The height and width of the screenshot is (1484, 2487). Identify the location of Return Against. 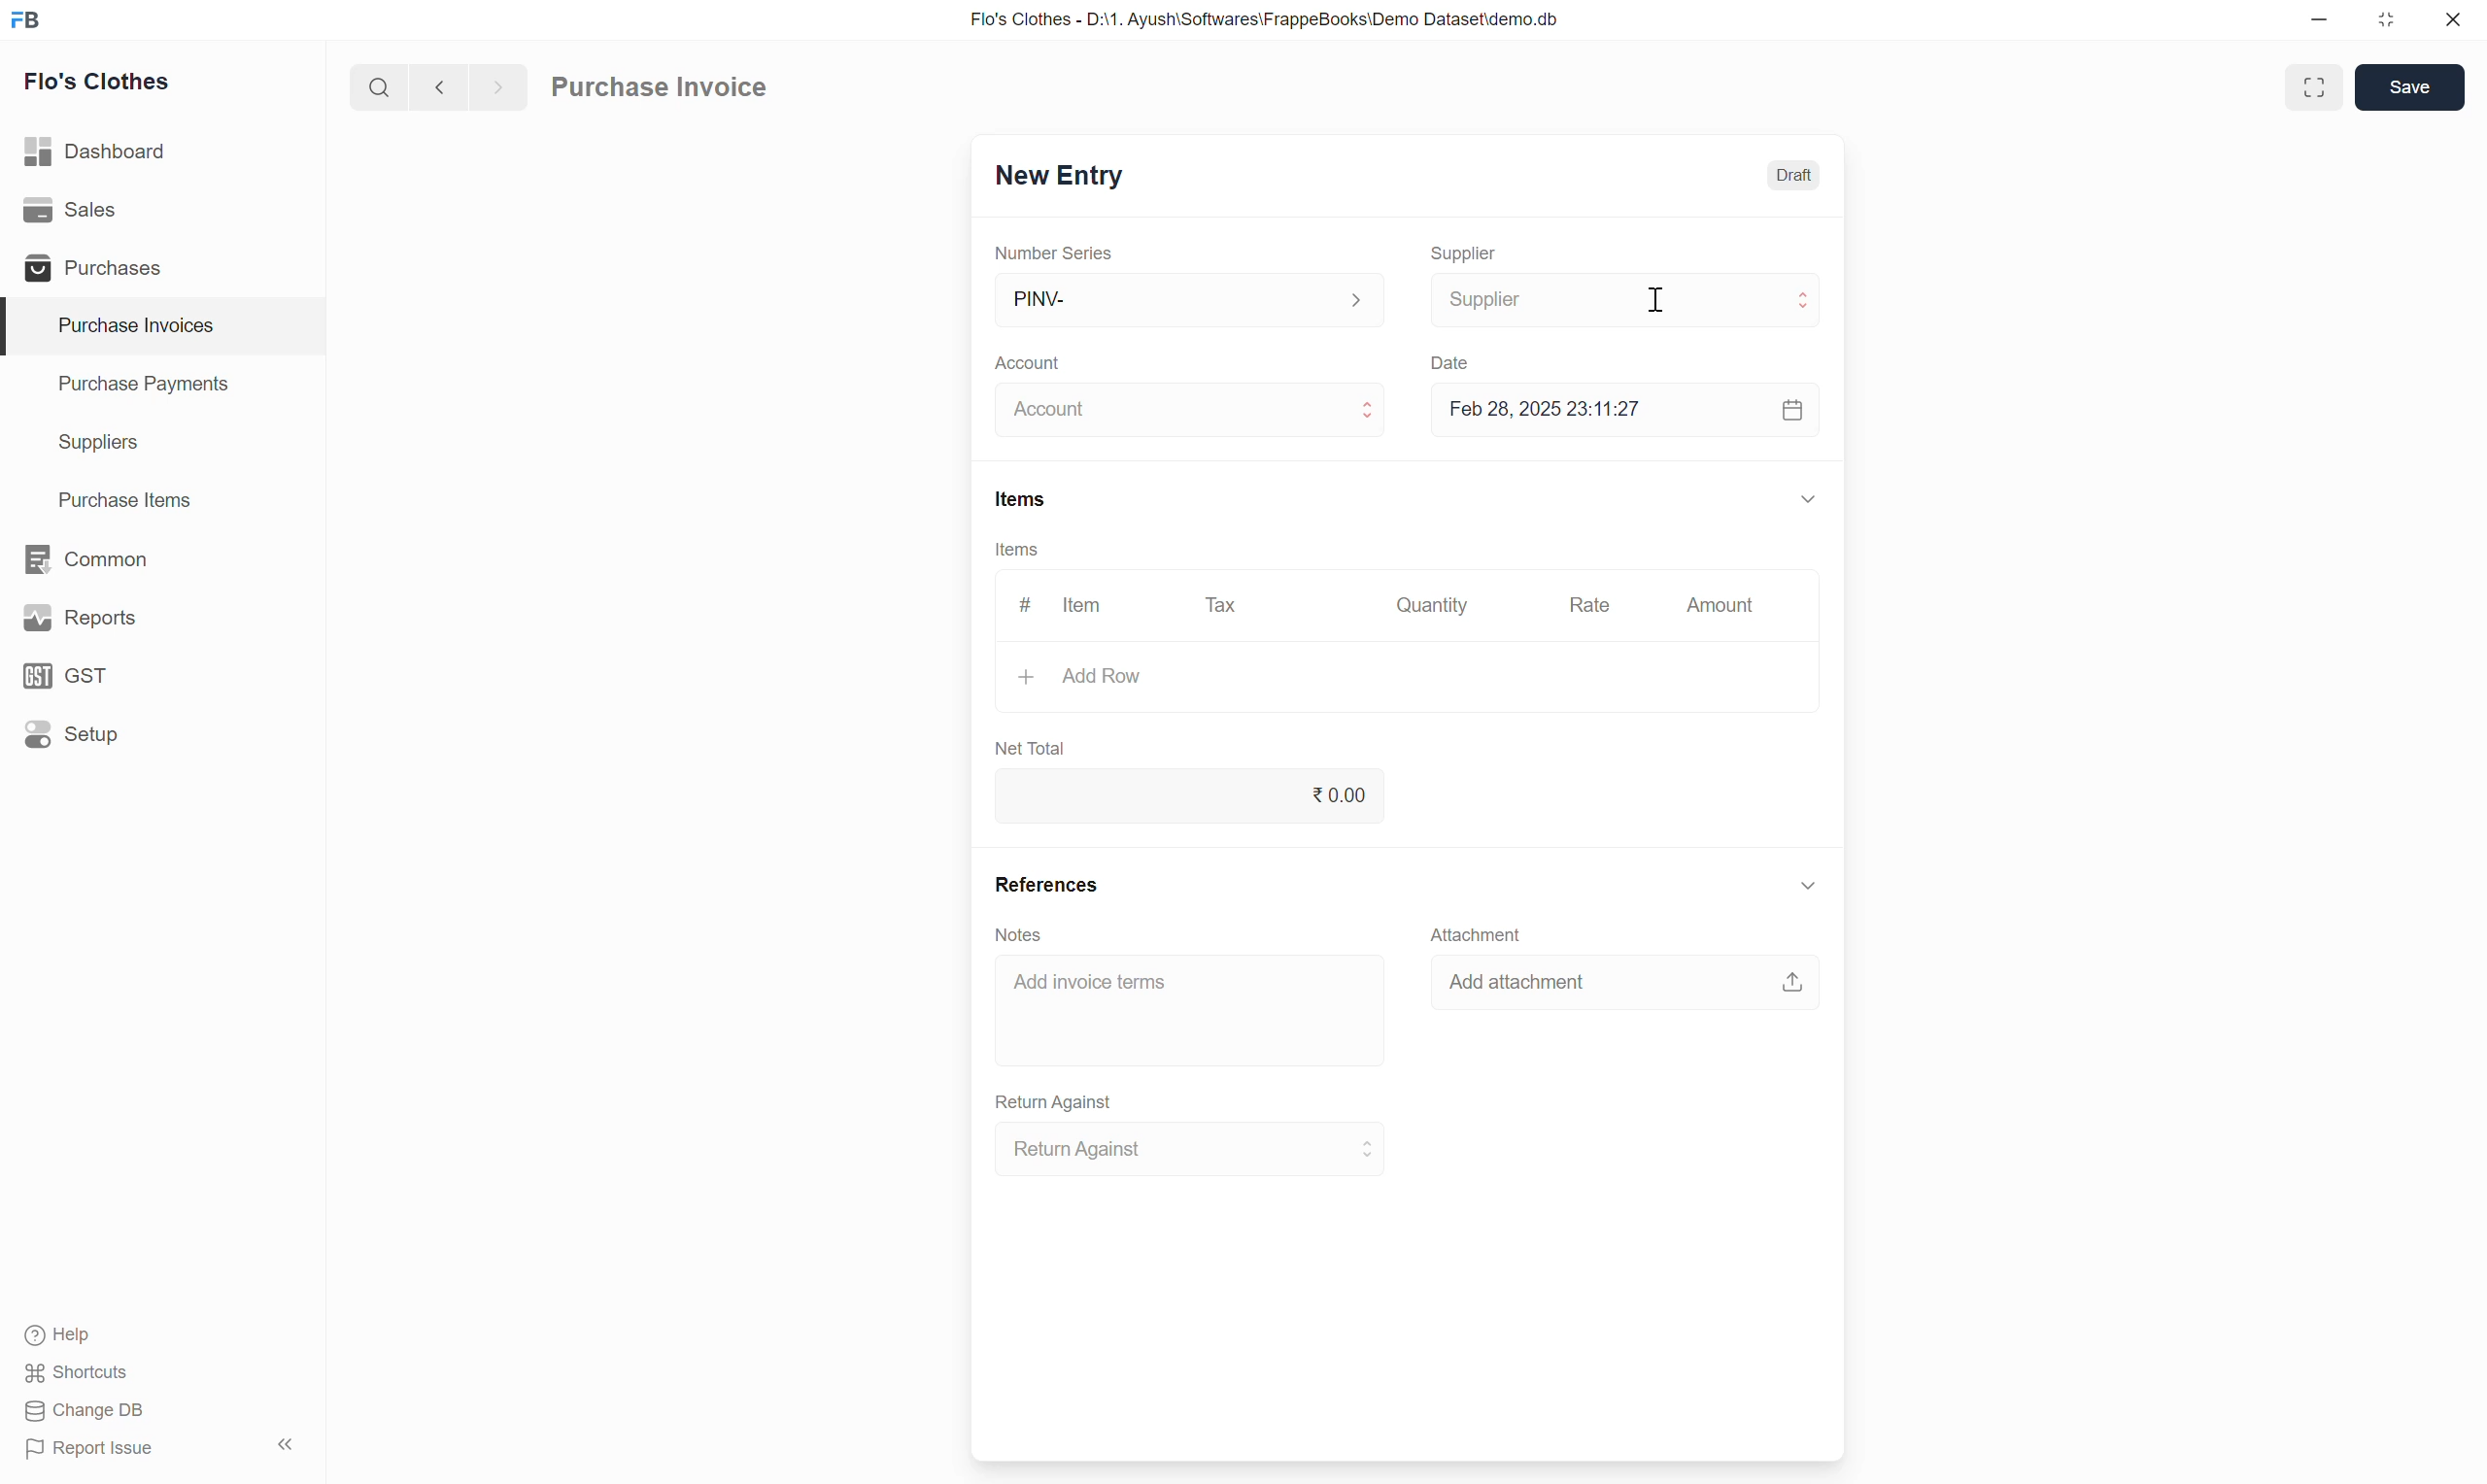
(1191, 1149).